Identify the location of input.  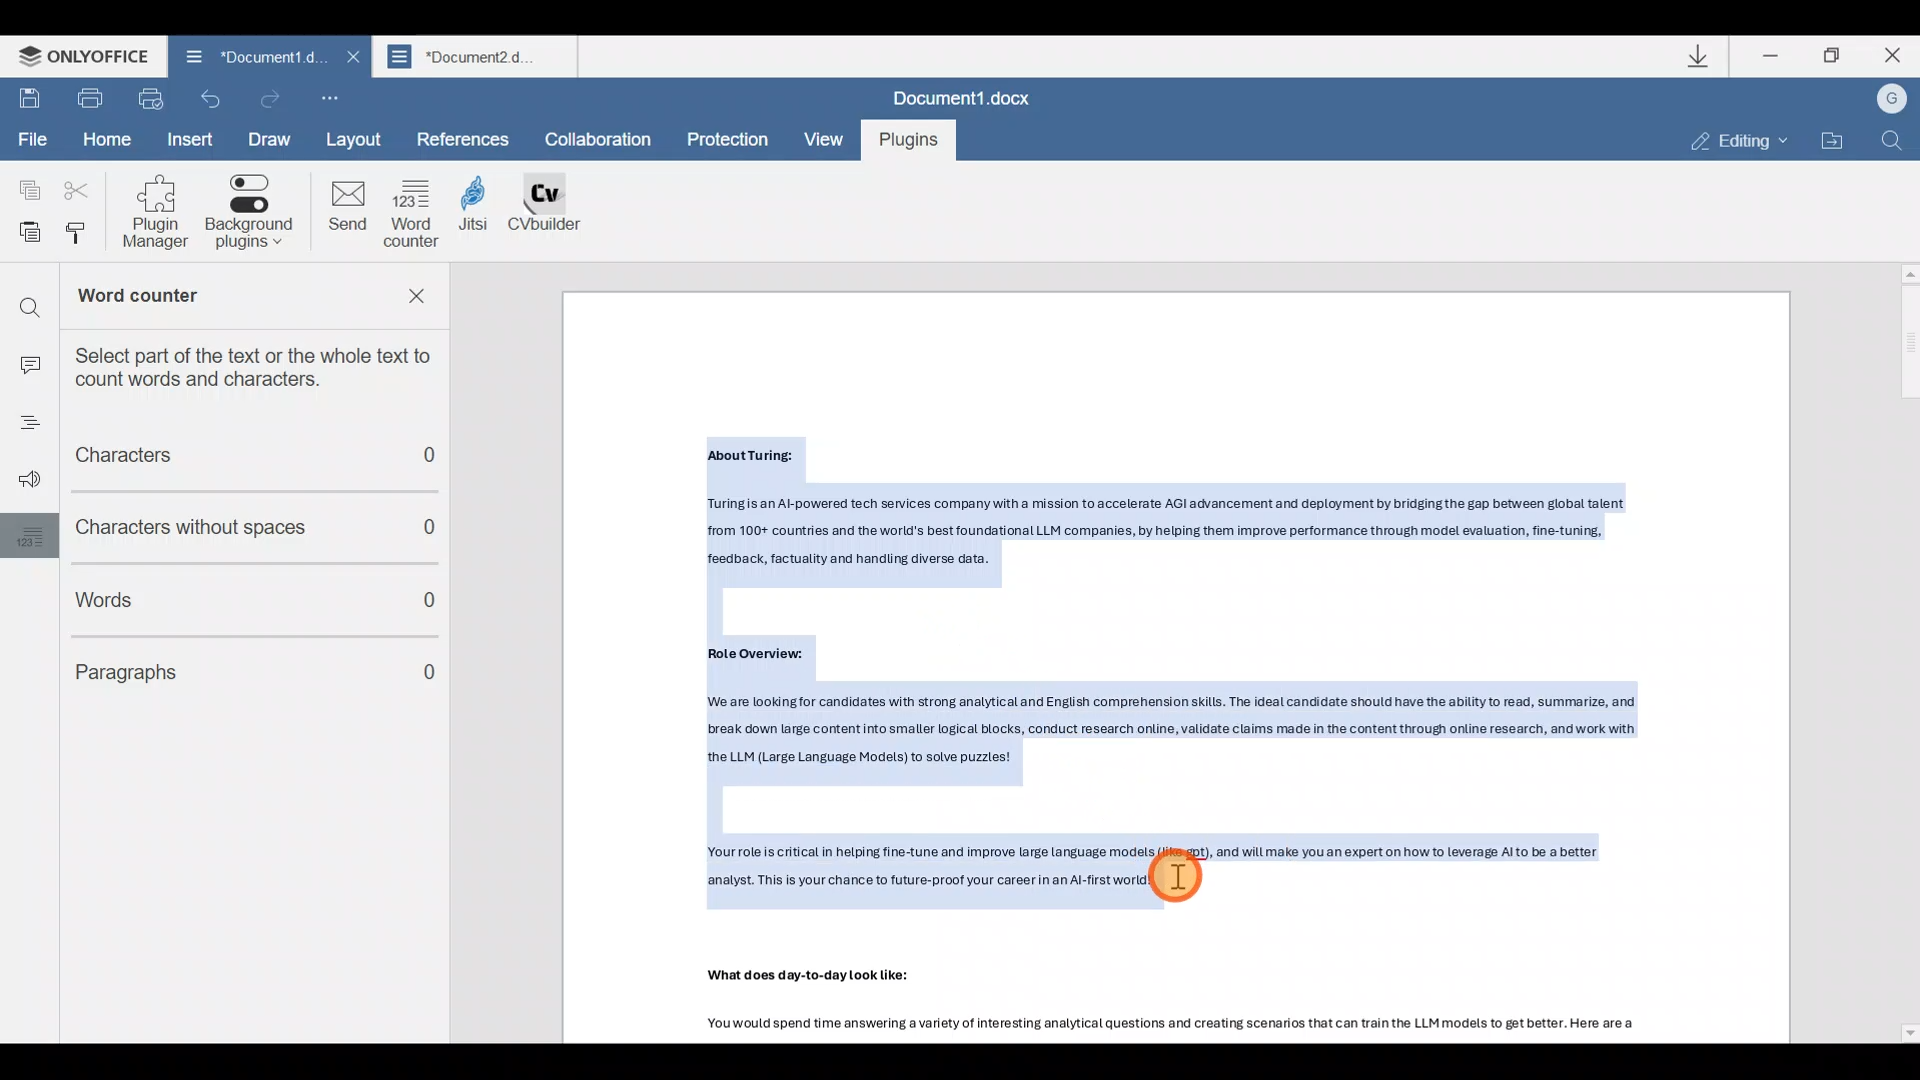
(28, 359).